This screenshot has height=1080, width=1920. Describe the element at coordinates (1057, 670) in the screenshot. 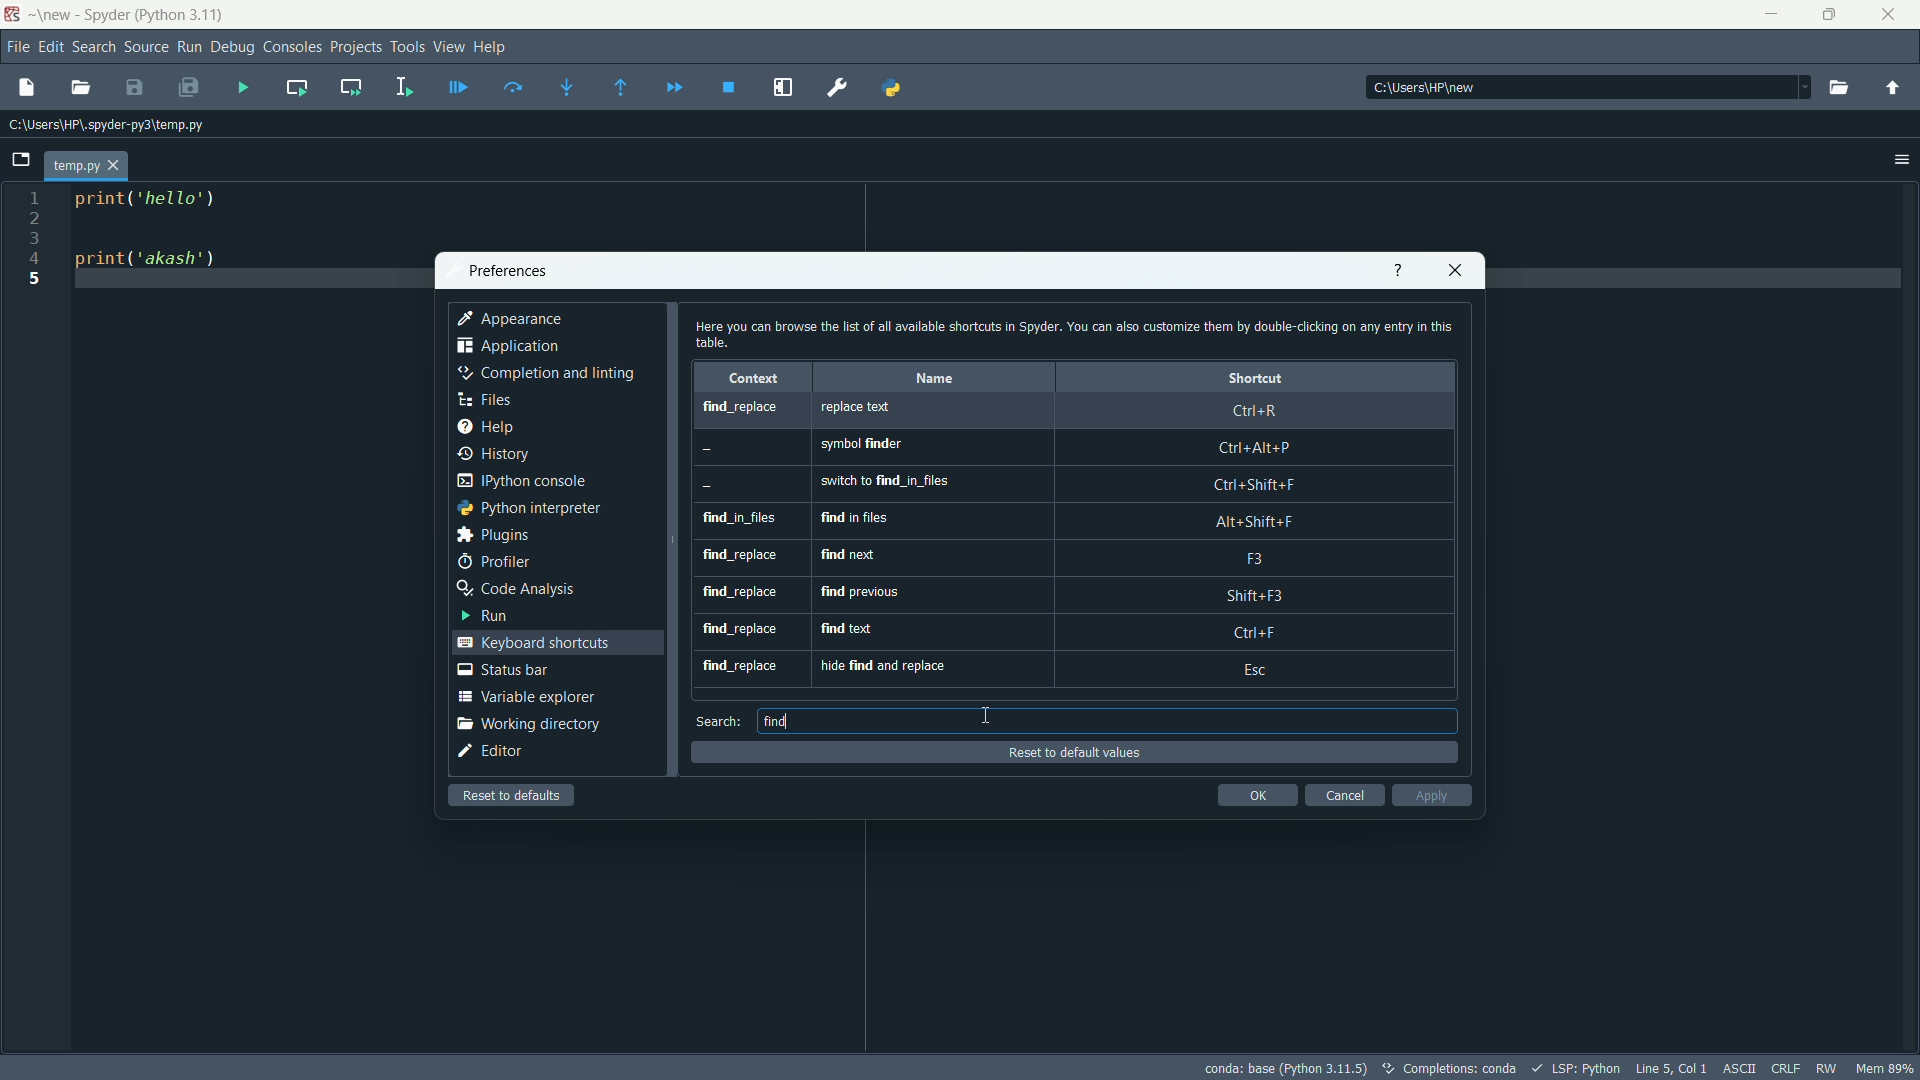

I see `find_replace, hide find and replace, Esc` at that location.